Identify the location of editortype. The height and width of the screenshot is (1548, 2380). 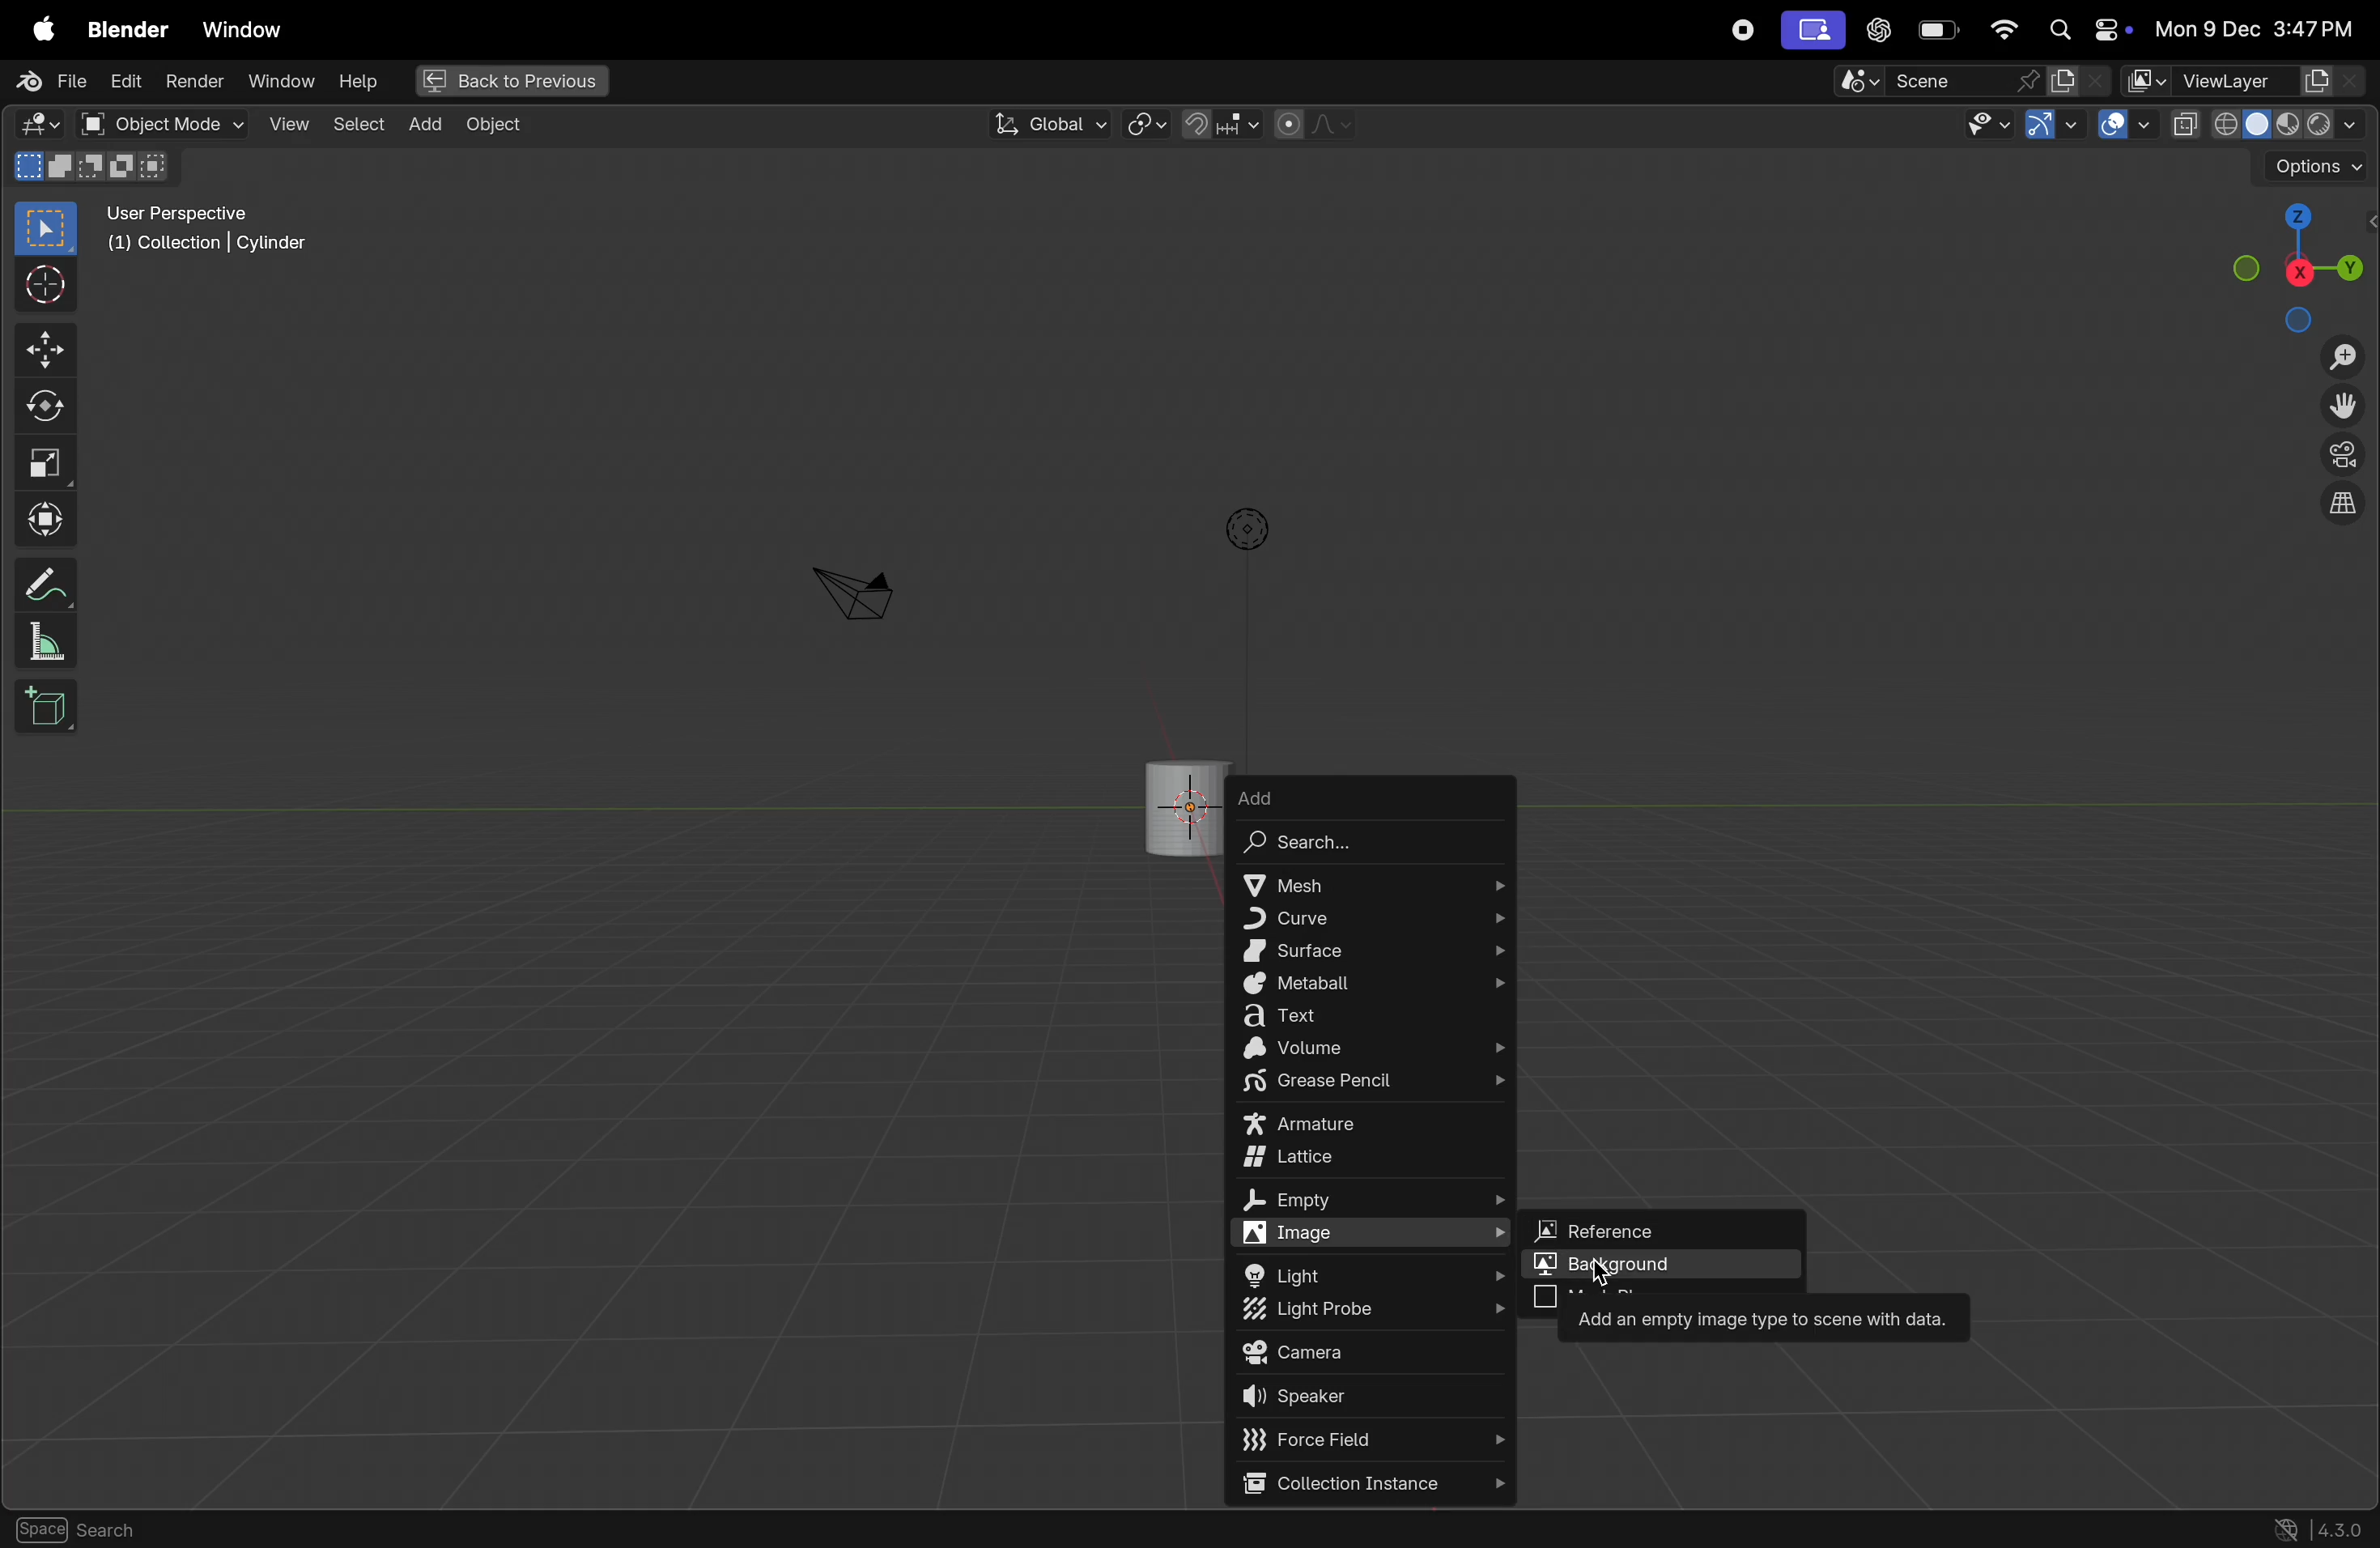
(45, 125).